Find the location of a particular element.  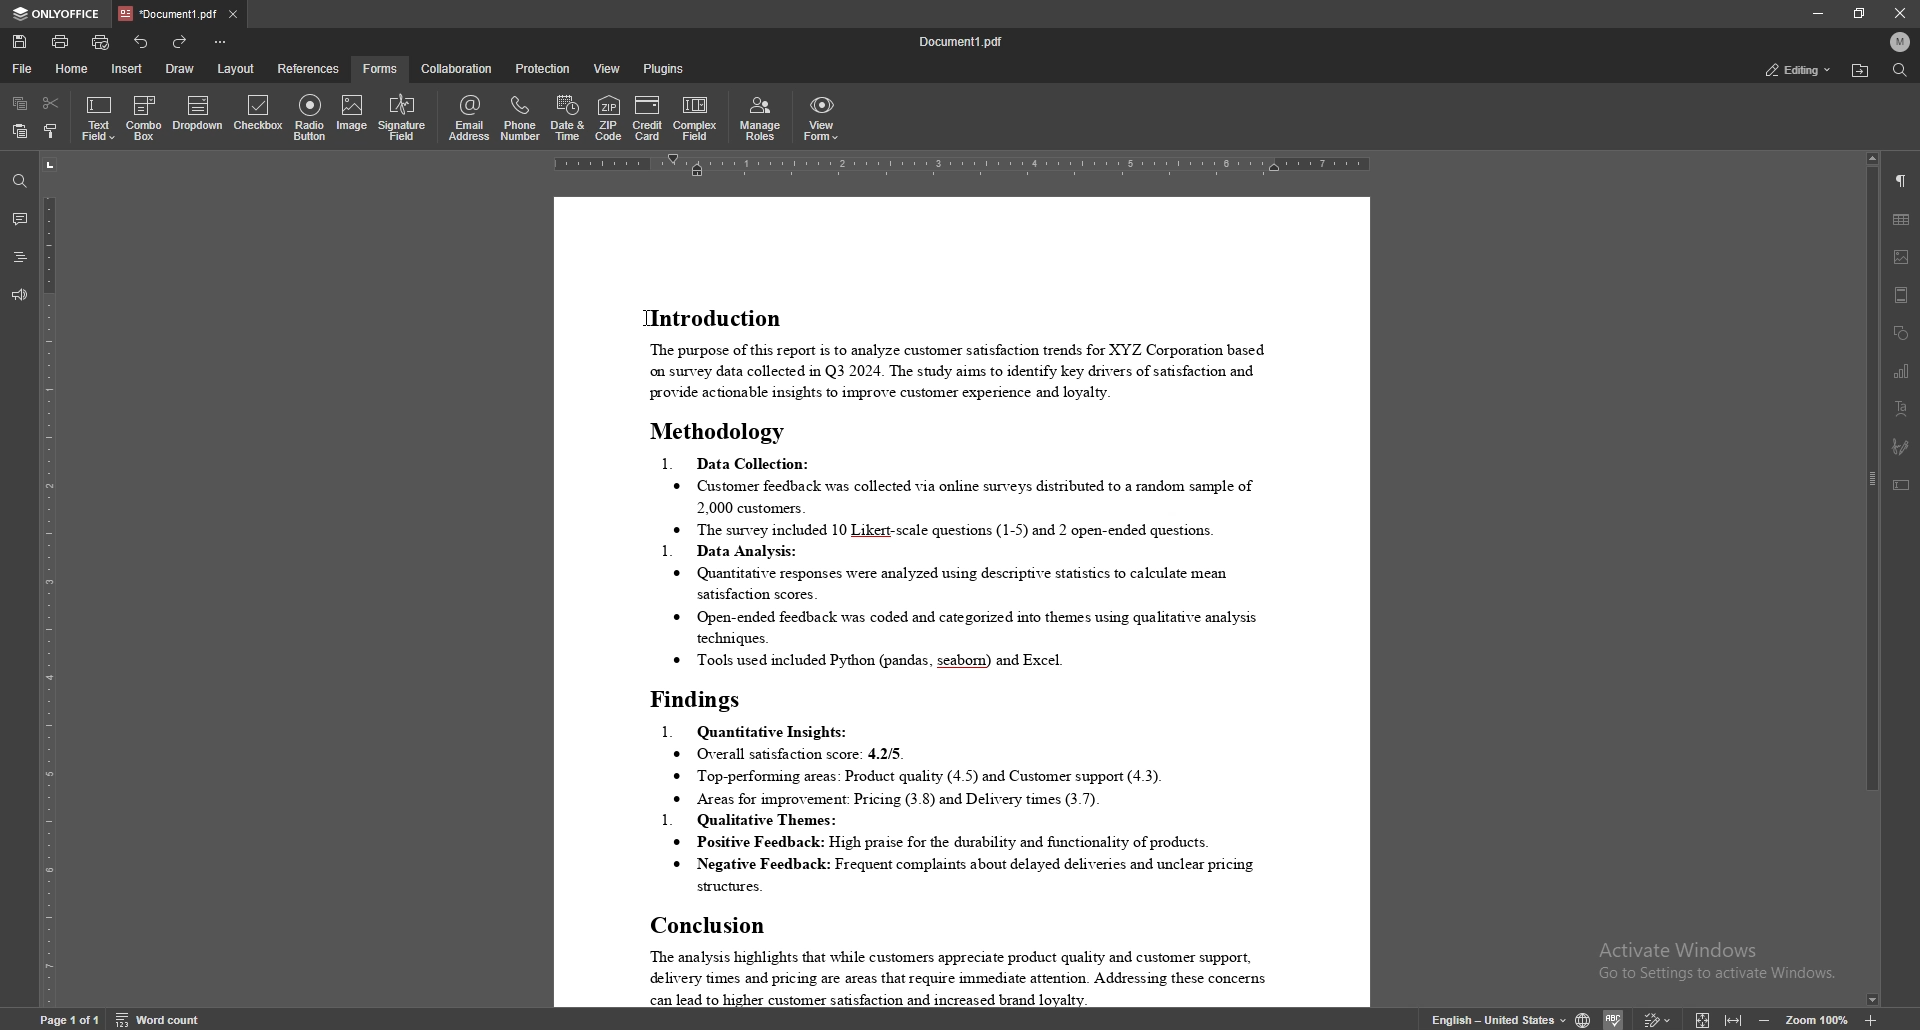

find is located at coordinates (20, 182).